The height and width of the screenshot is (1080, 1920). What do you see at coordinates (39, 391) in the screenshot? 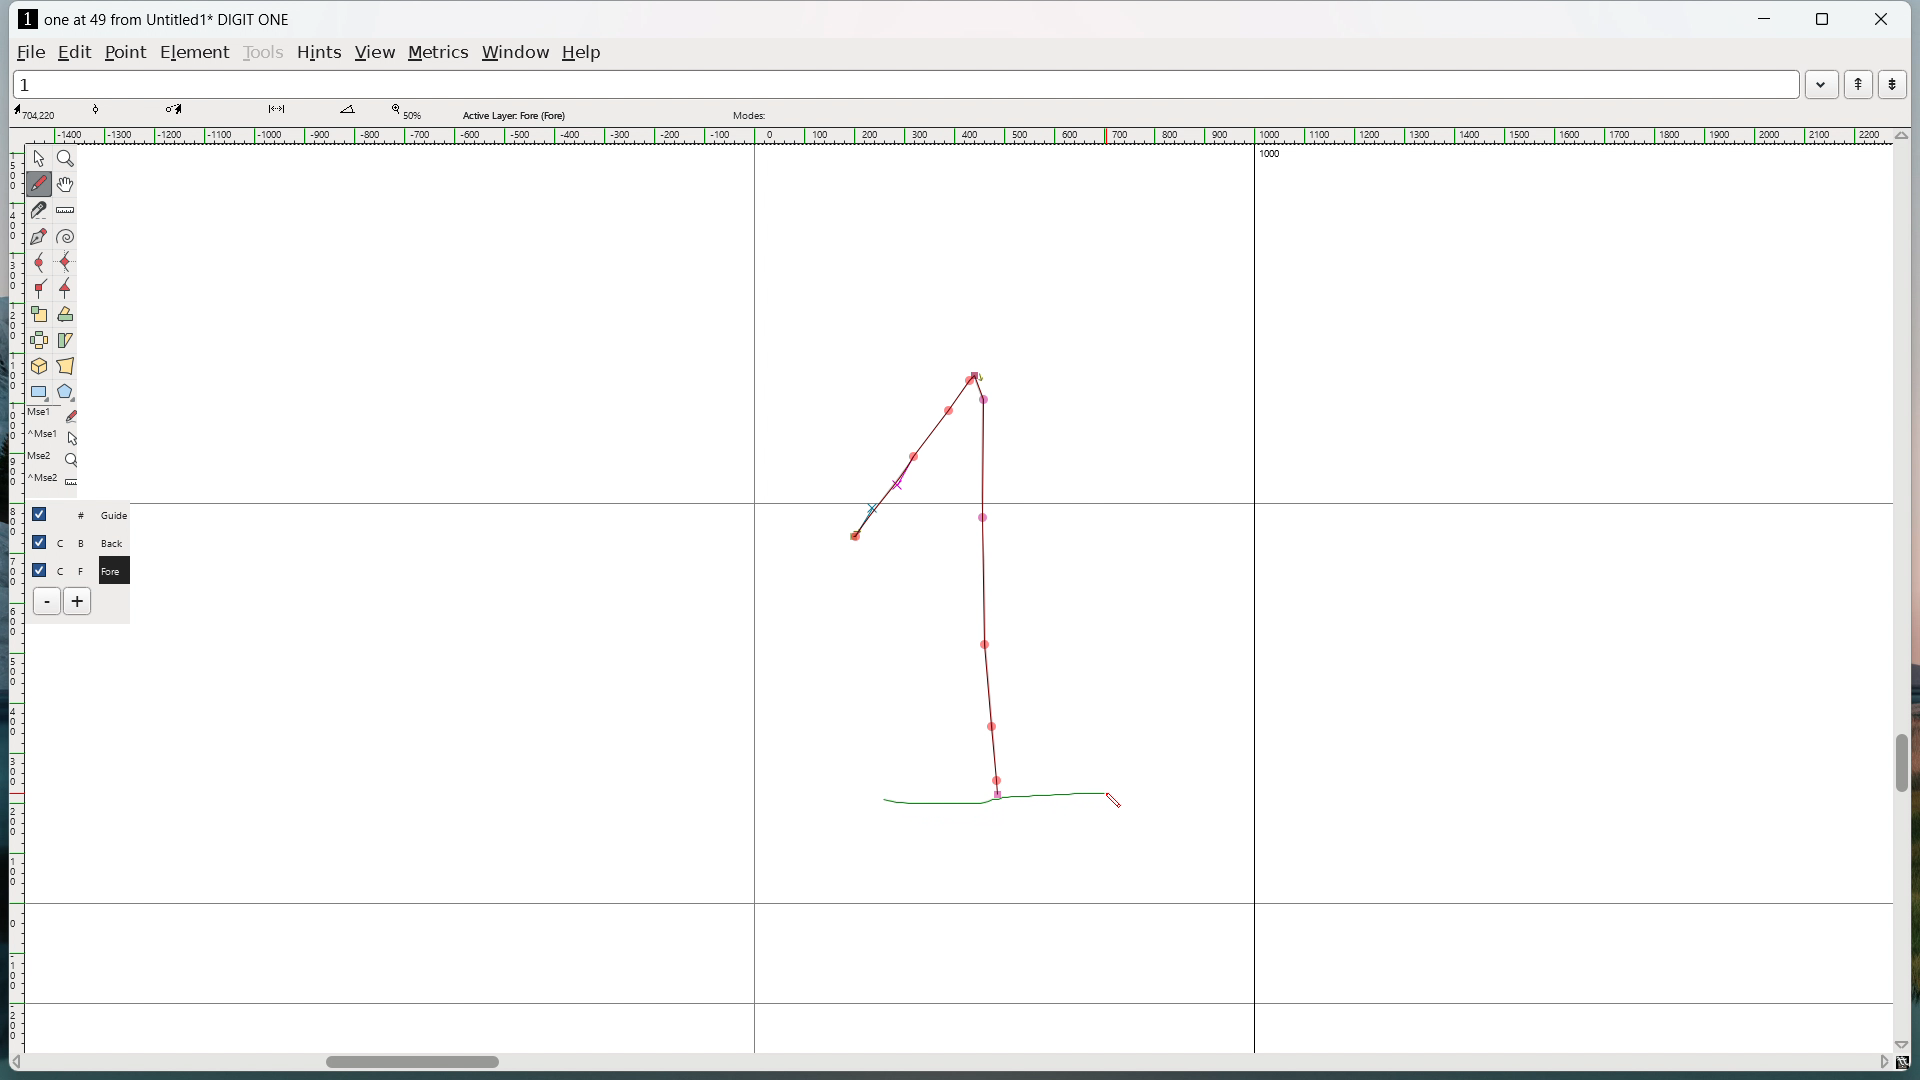
I see `rectangle/ellipse` at bounding box center [39, 391].